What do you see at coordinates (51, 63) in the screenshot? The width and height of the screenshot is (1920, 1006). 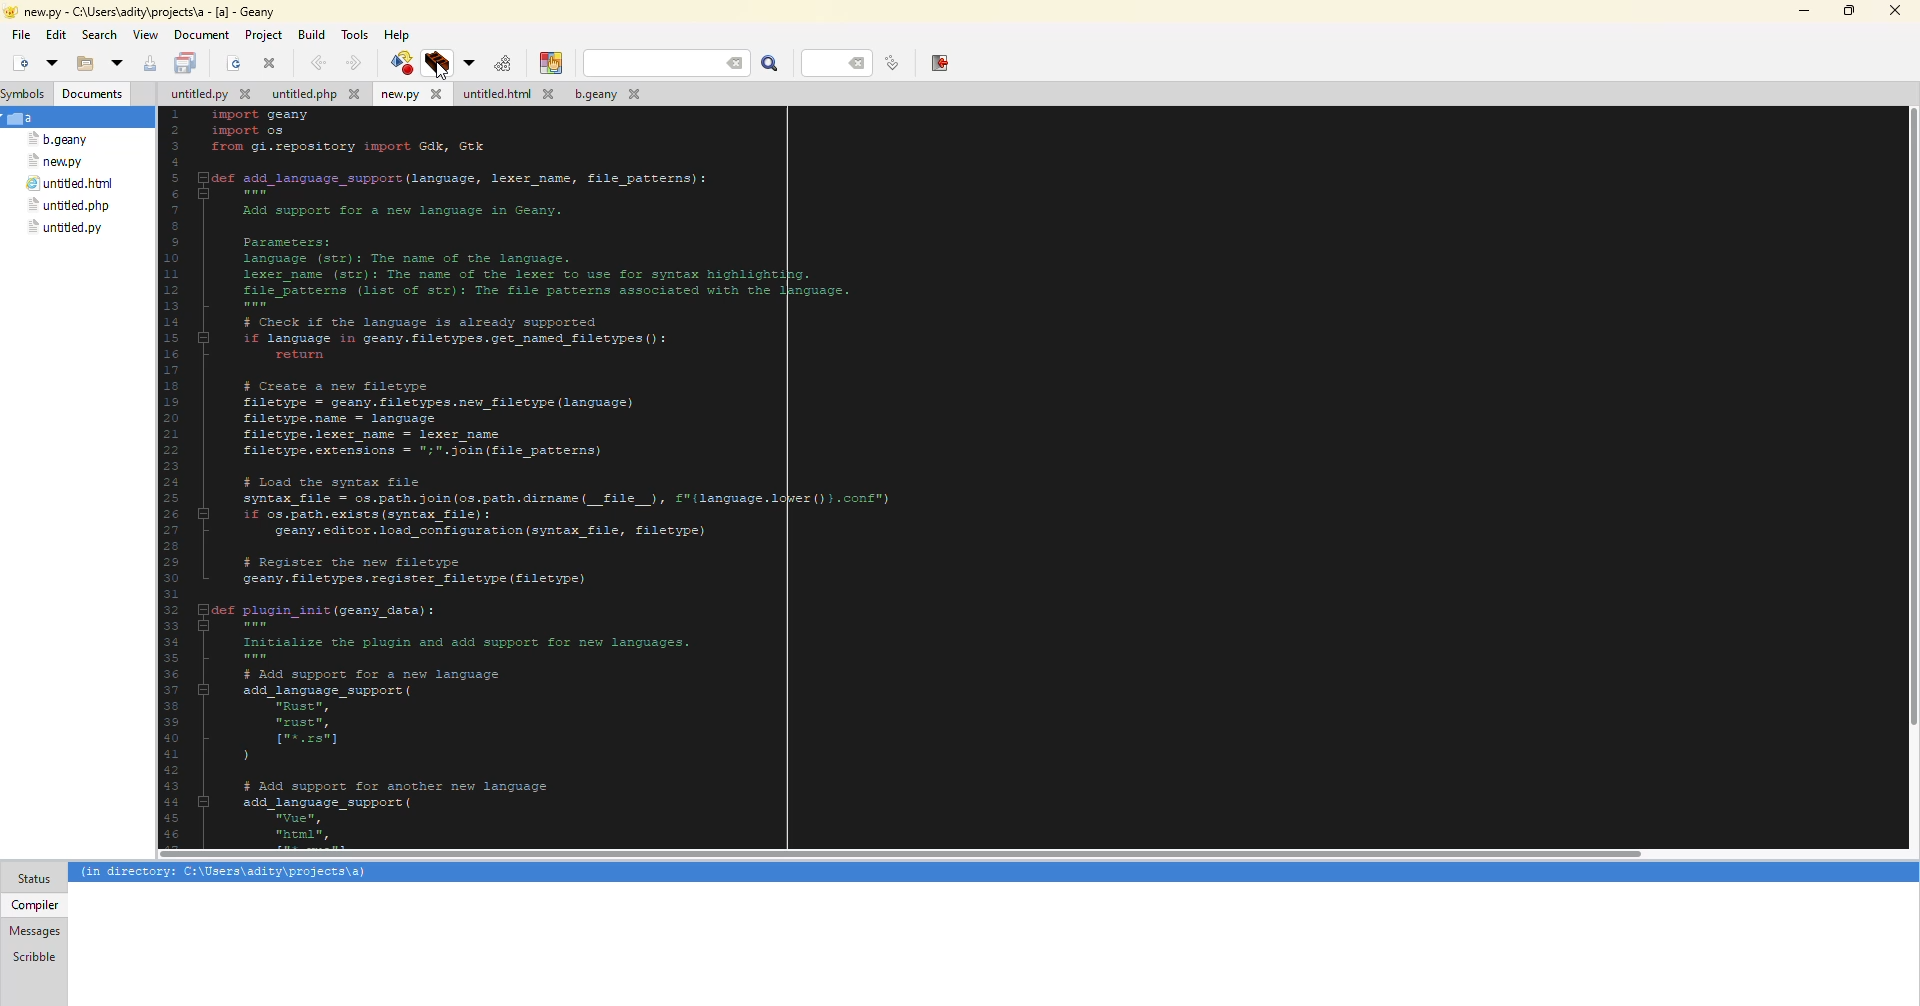 I see `open` at bounding box center [51, 63].